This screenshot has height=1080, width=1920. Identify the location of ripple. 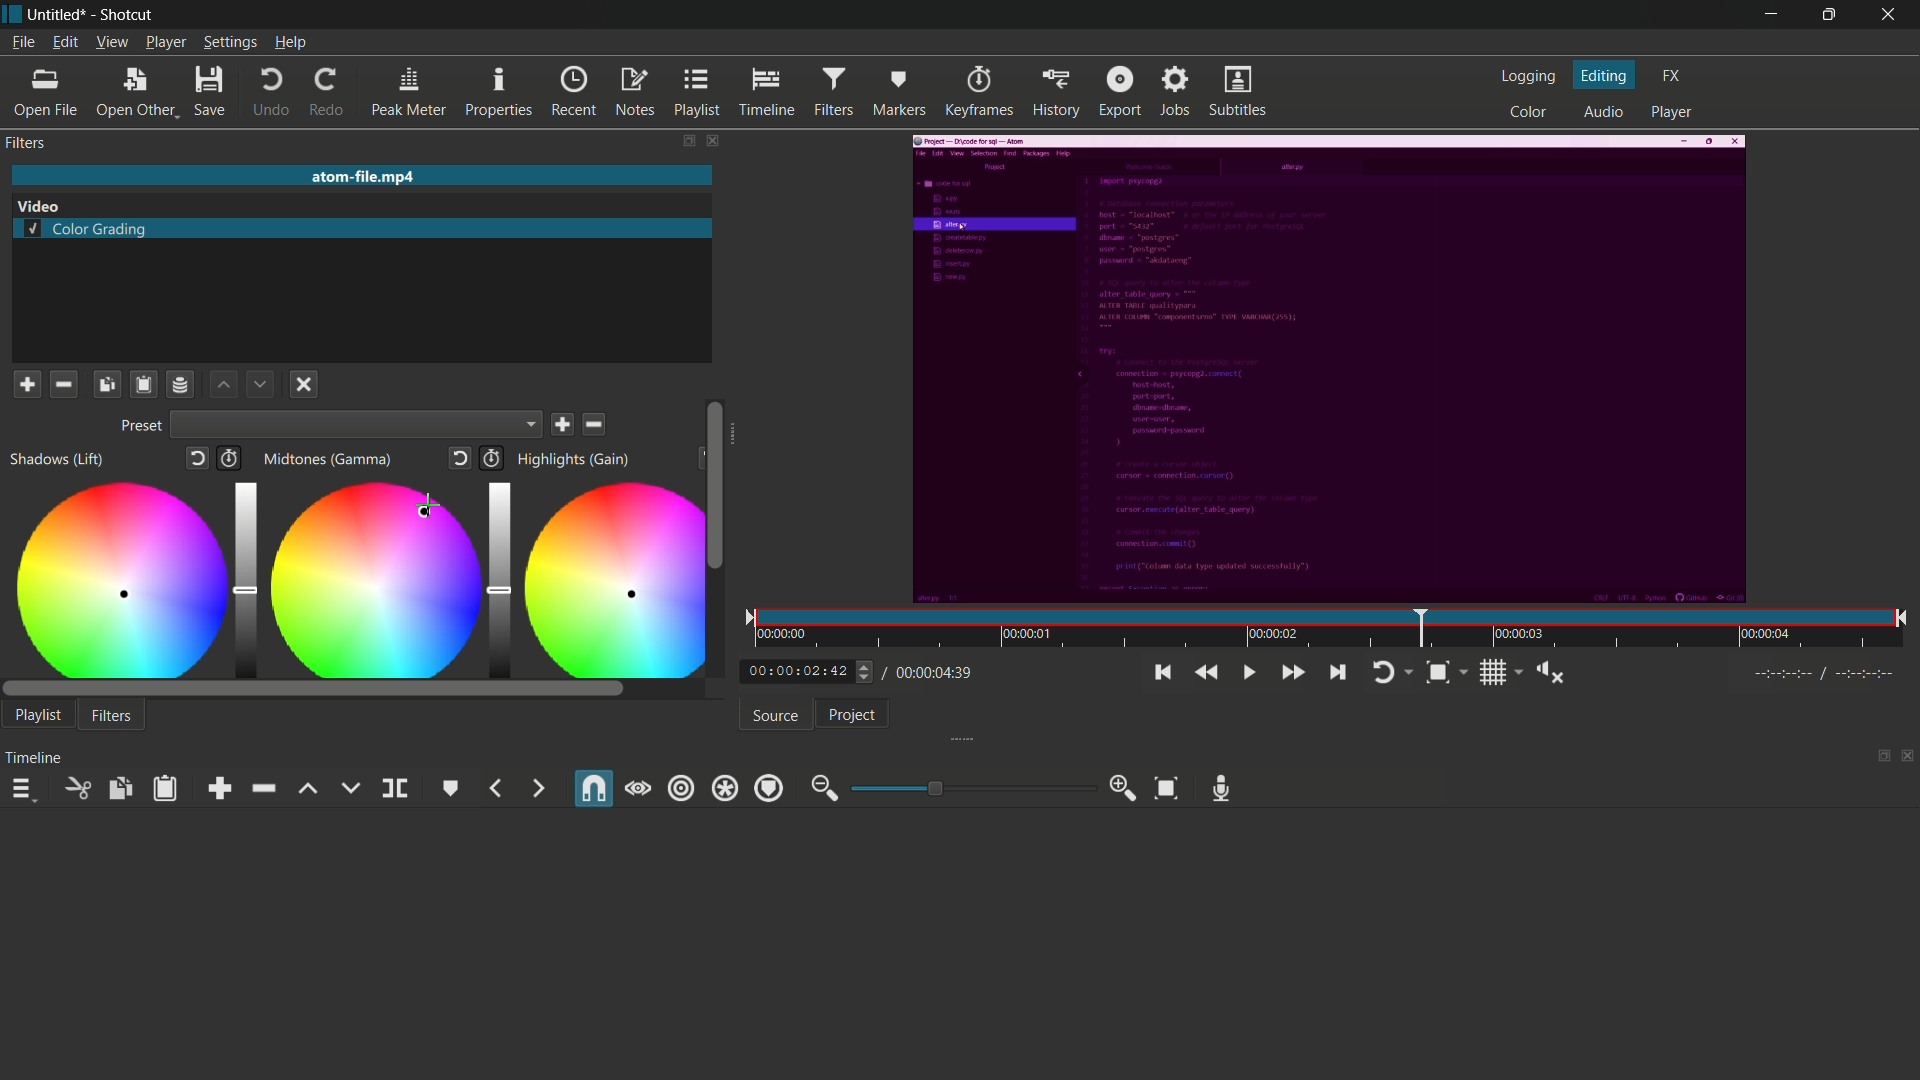
(681, 787).